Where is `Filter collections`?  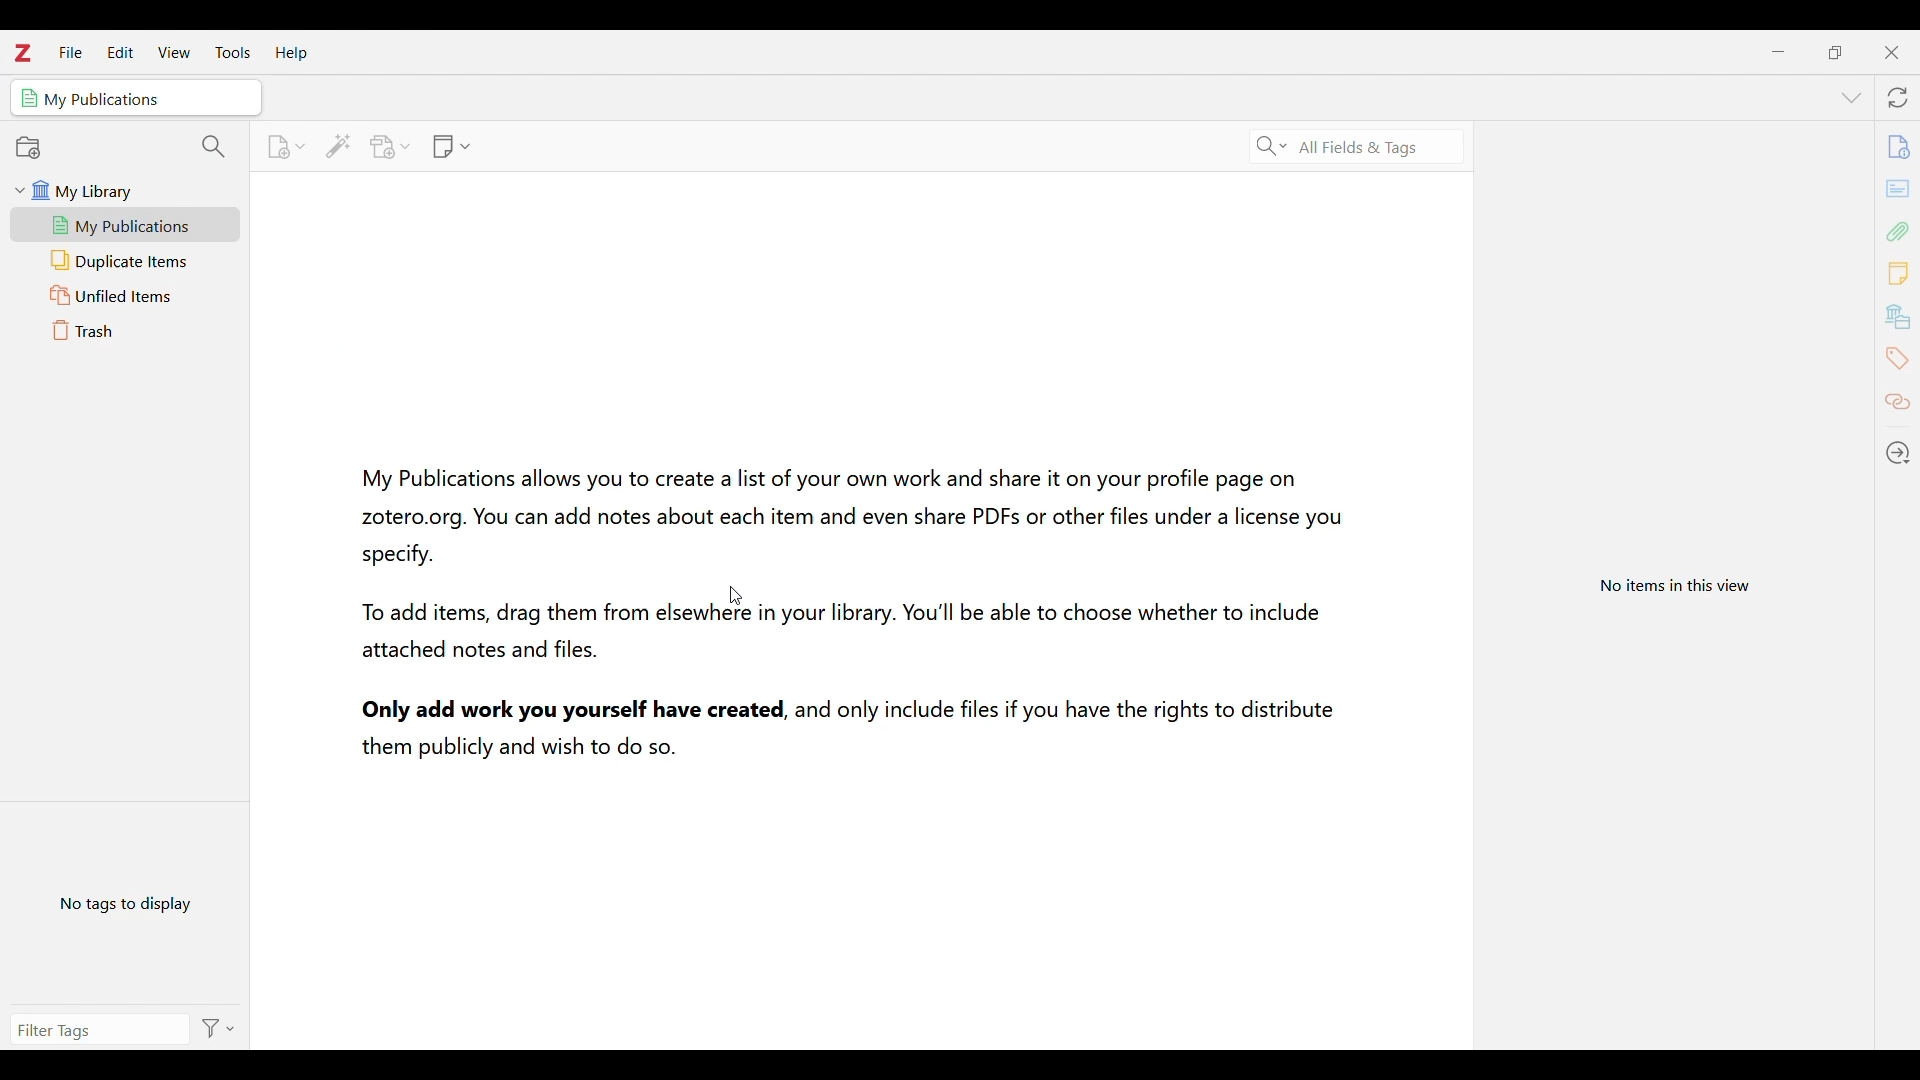
Filter collections is located at coordinates (215, 148).